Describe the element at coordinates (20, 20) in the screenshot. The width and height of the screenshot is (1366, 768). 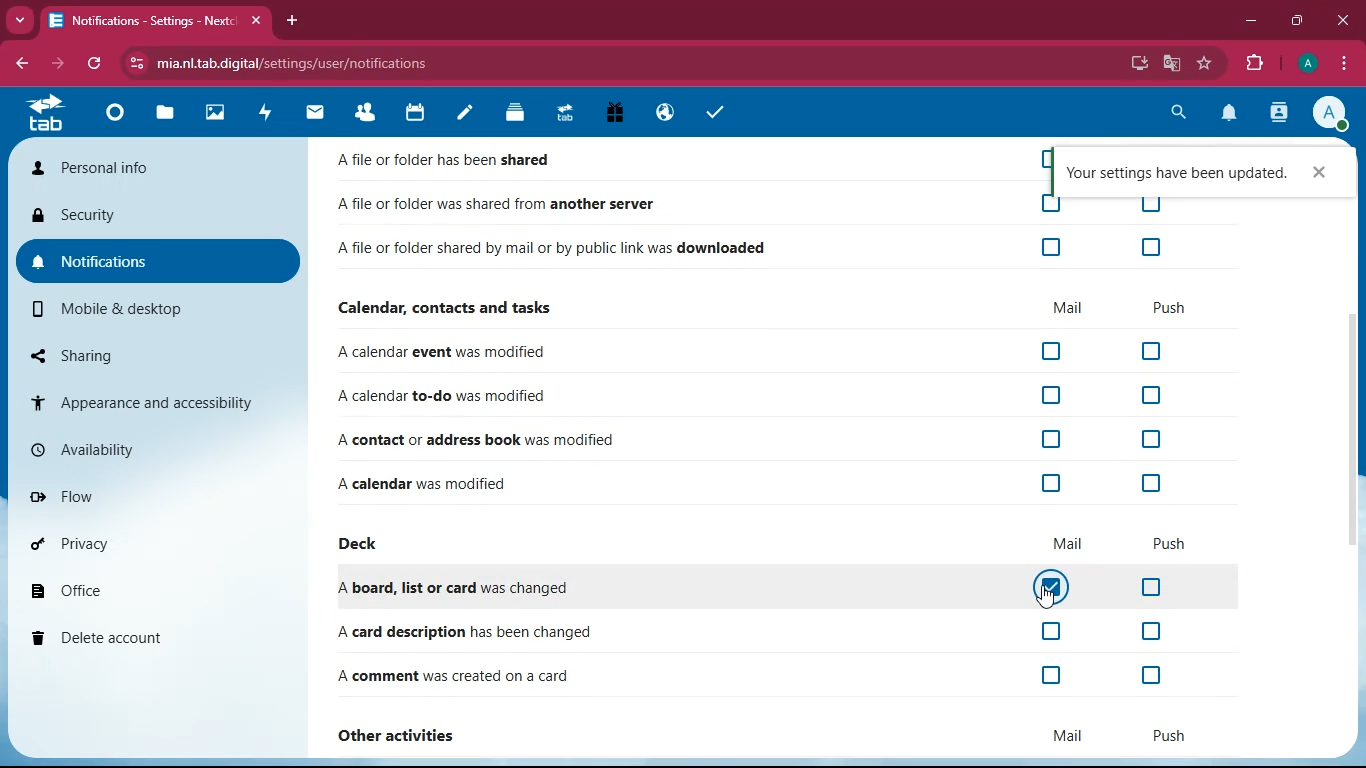
I see `more` at that location.